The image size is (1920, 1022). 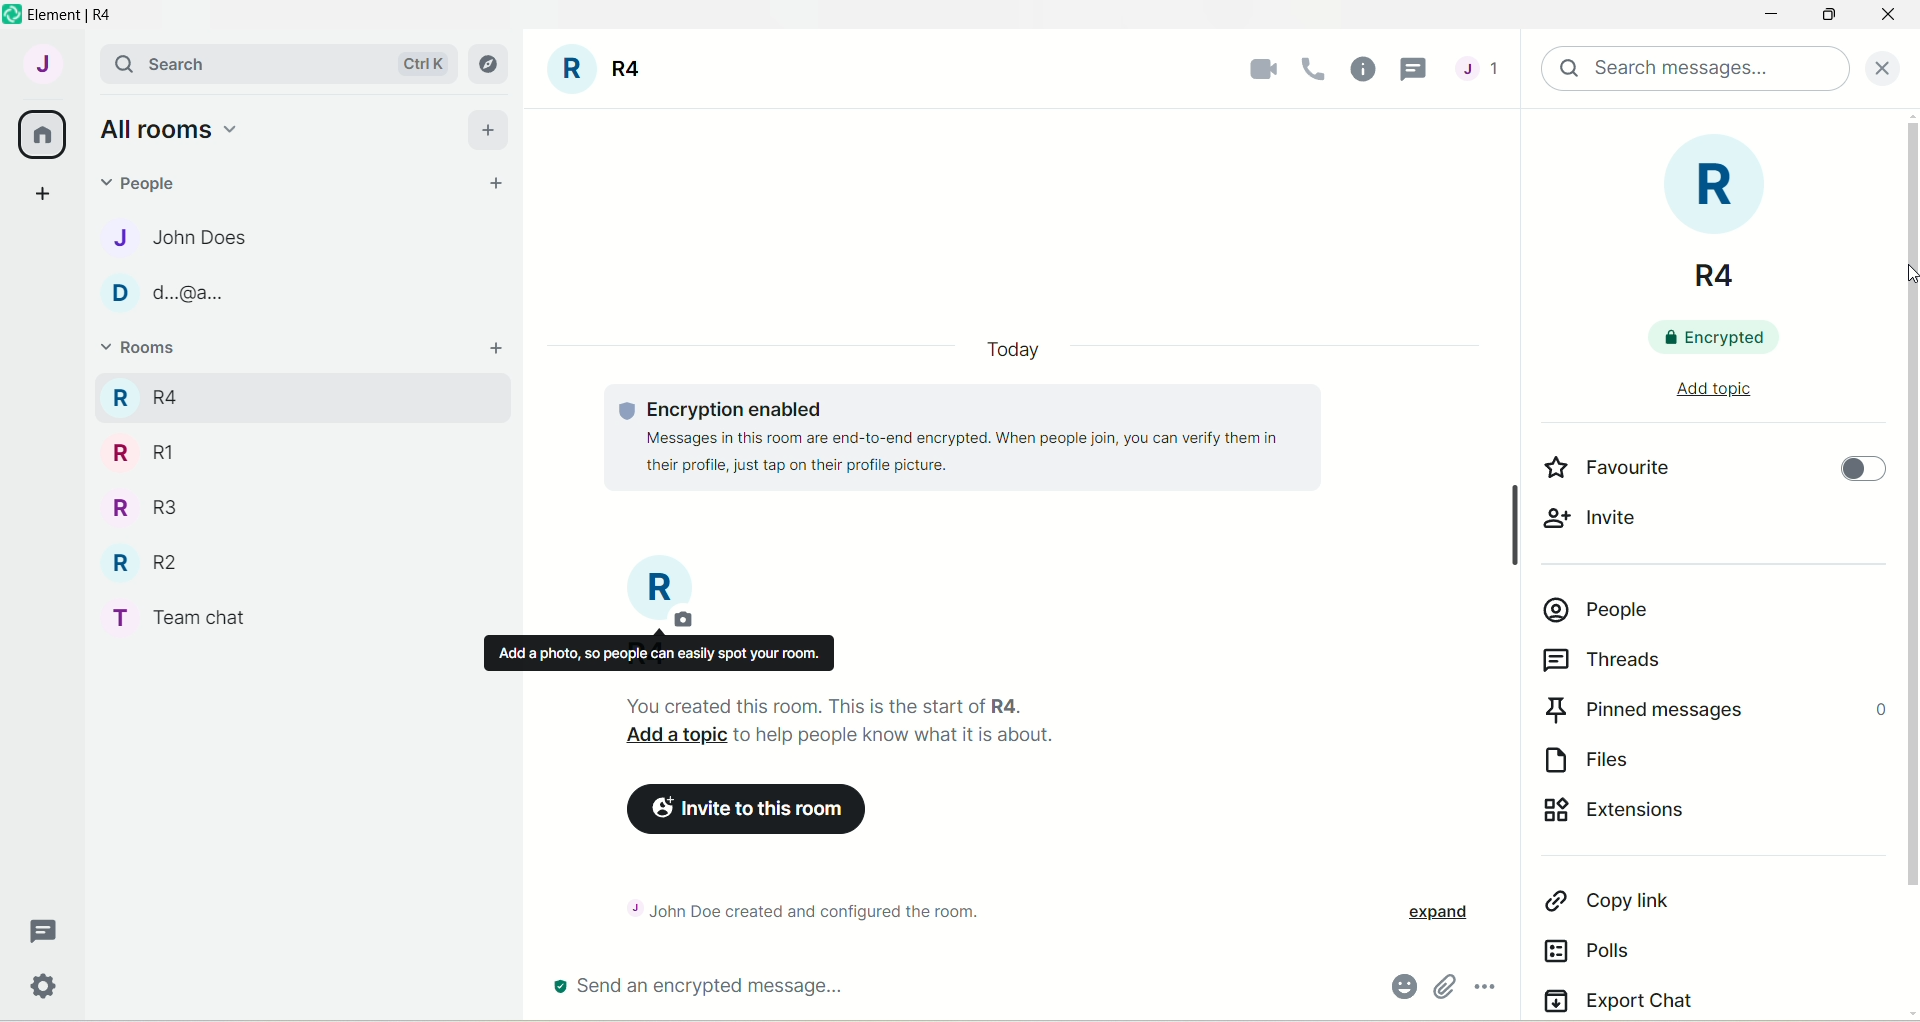 I want to click on explore rooms, so click(x=490, y=64).